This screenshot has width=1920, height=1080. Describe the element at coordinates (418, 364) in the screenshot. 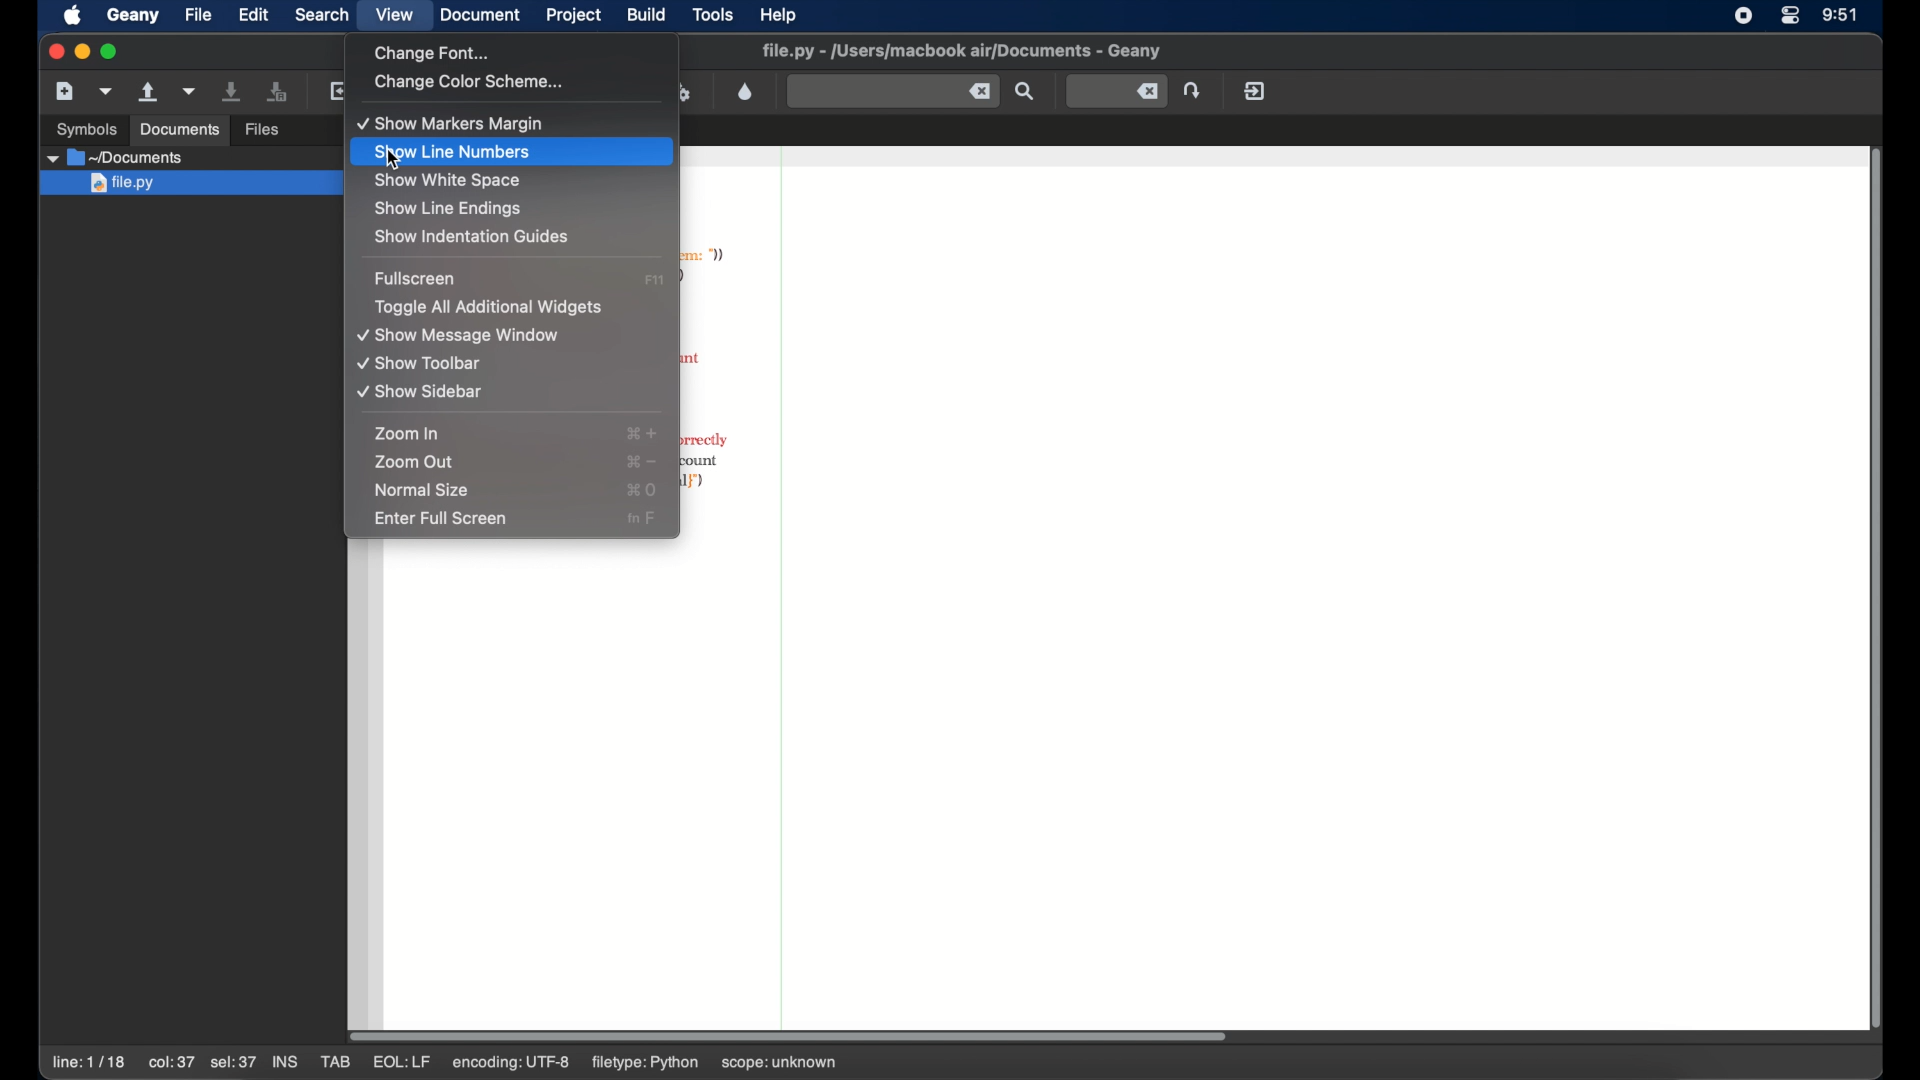

I see `show toolbar` at that location.